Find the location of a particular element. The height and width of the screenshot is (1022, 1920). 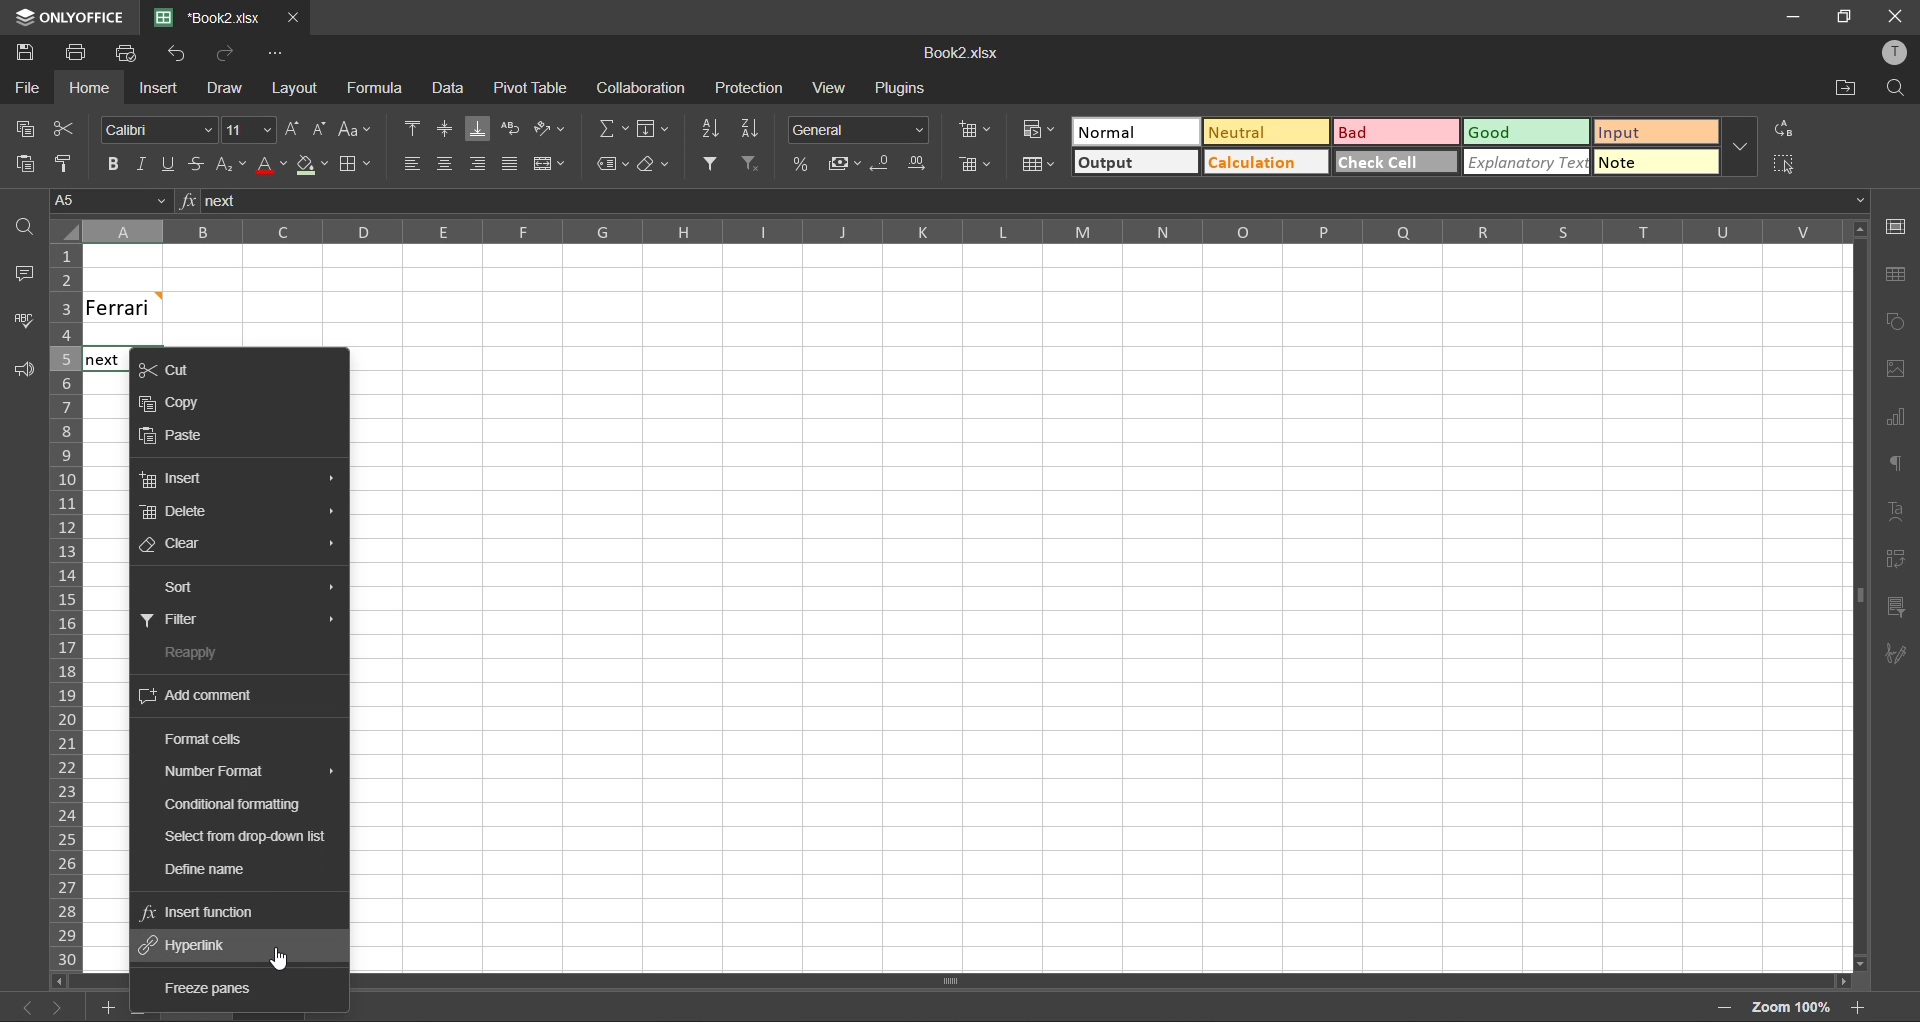

paragraph is located at coordinates (1897, 466).